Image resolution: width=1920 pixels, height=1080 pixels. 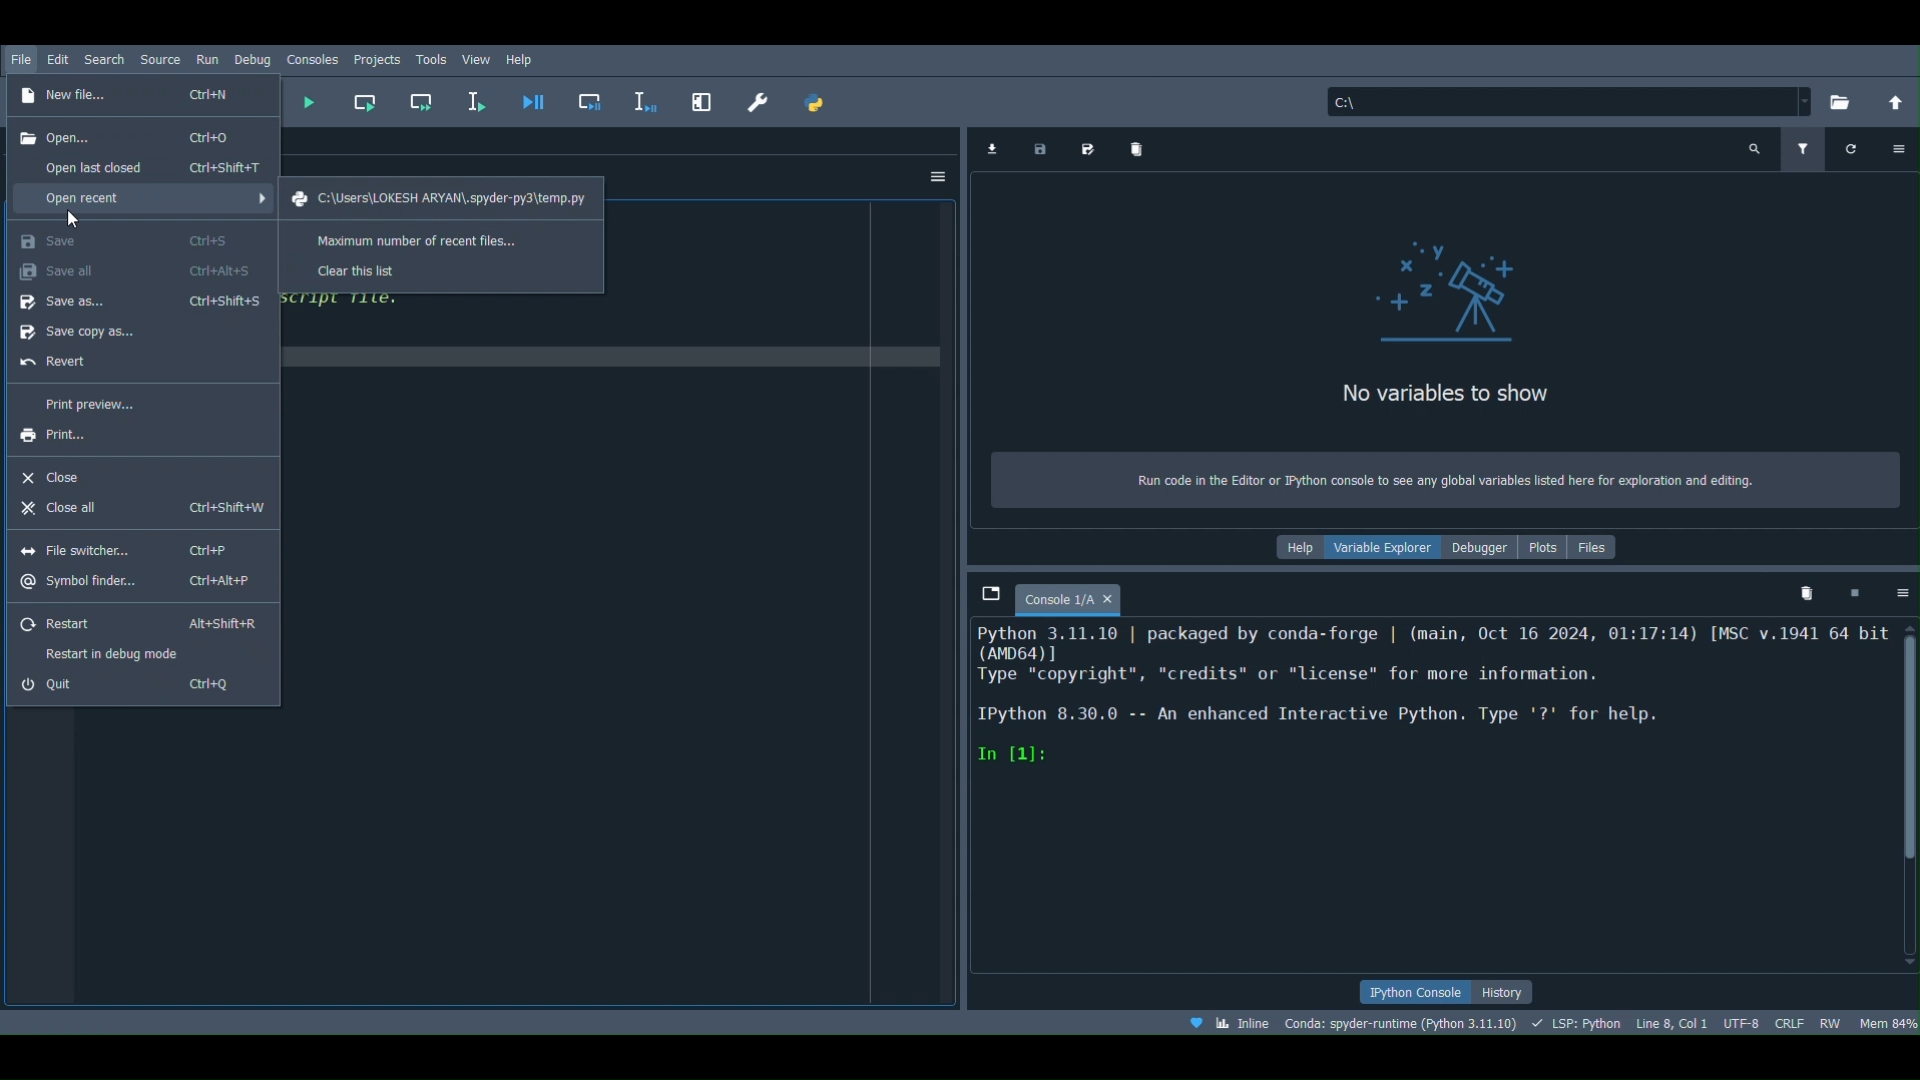 What do you see at coordinates (205, 59) in the screenshot?
I see `Run` at bounding box center [205, 59].